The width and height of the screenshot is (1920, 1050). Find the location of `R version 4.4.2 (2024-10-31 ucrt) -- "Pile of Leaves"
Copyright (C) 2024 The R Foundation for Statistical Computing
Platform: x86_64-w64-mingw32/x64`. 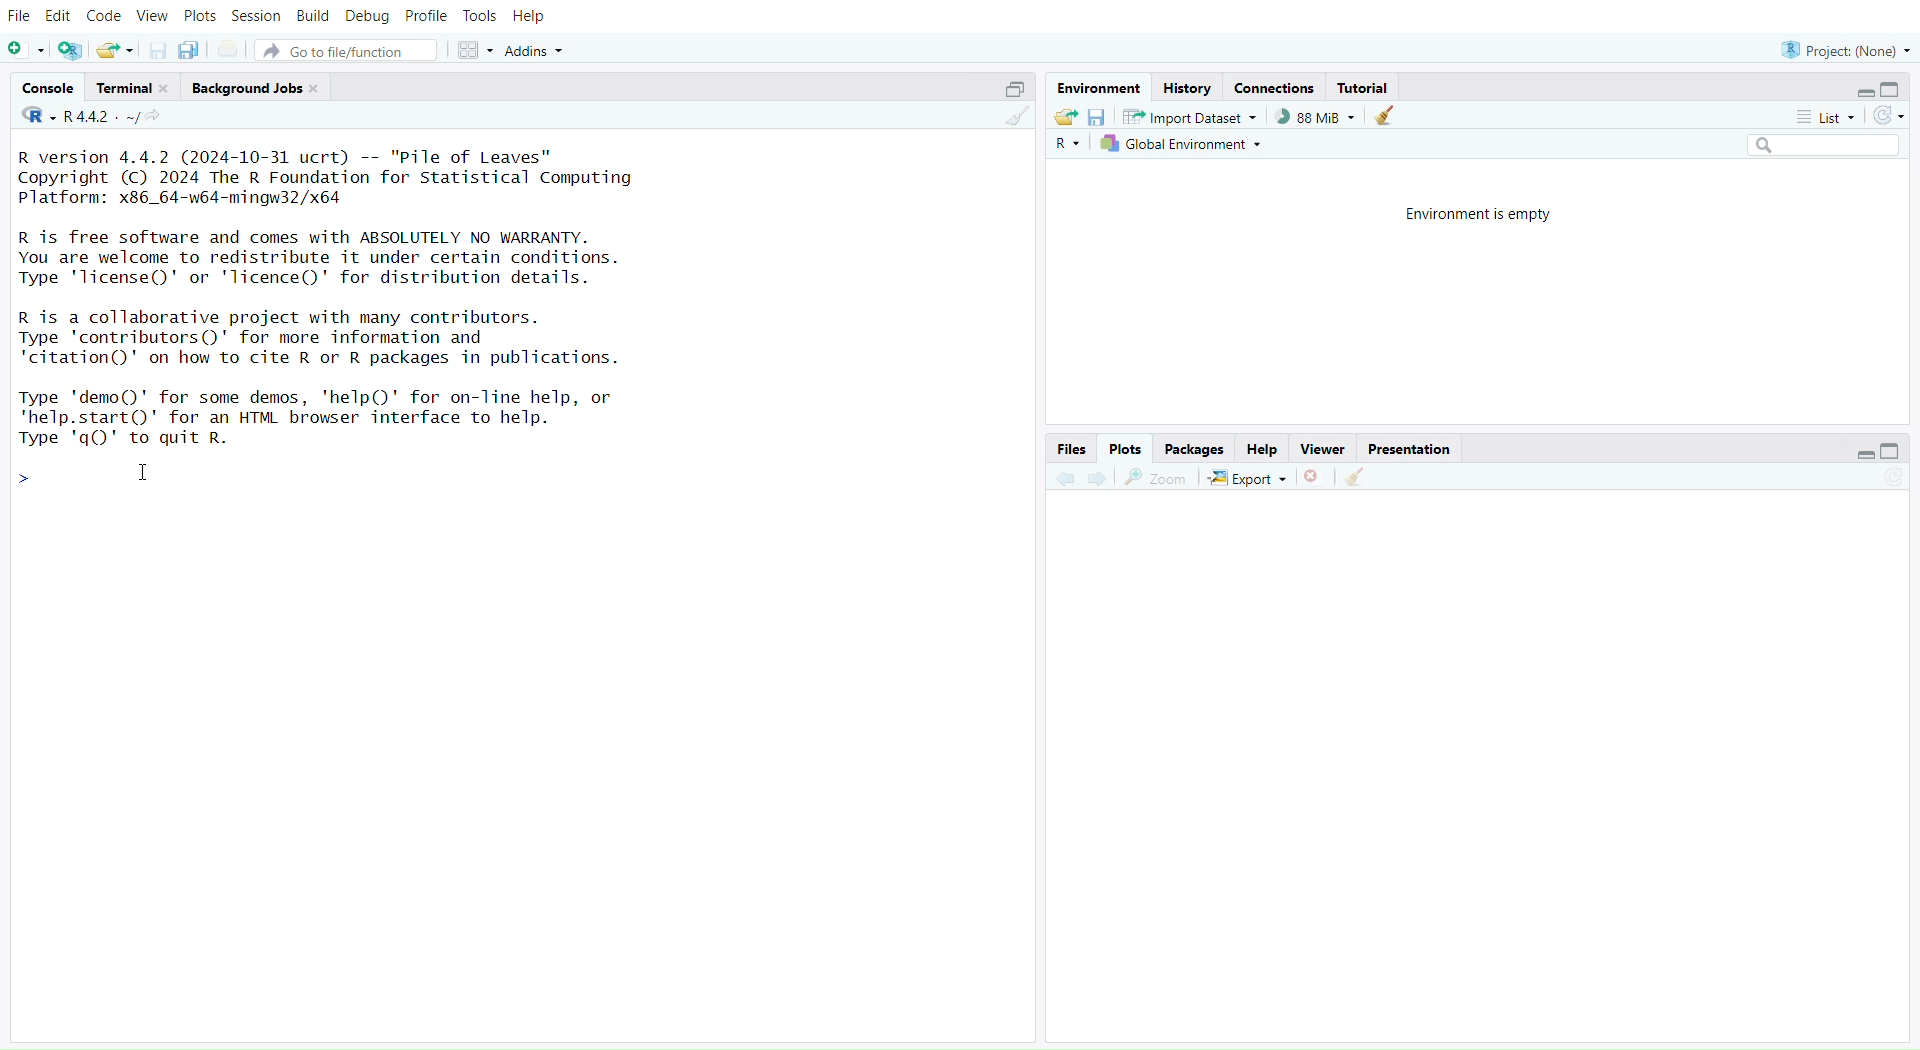

R version 4.4.2 (2024-10-31 ucrt) -- "Pile of Leaves"
Copyright (C) 2024 The R Foundation for Statistical Computing
Platform: x86_64-w64-mingw32/x64 is located at coordinates (345, 179).